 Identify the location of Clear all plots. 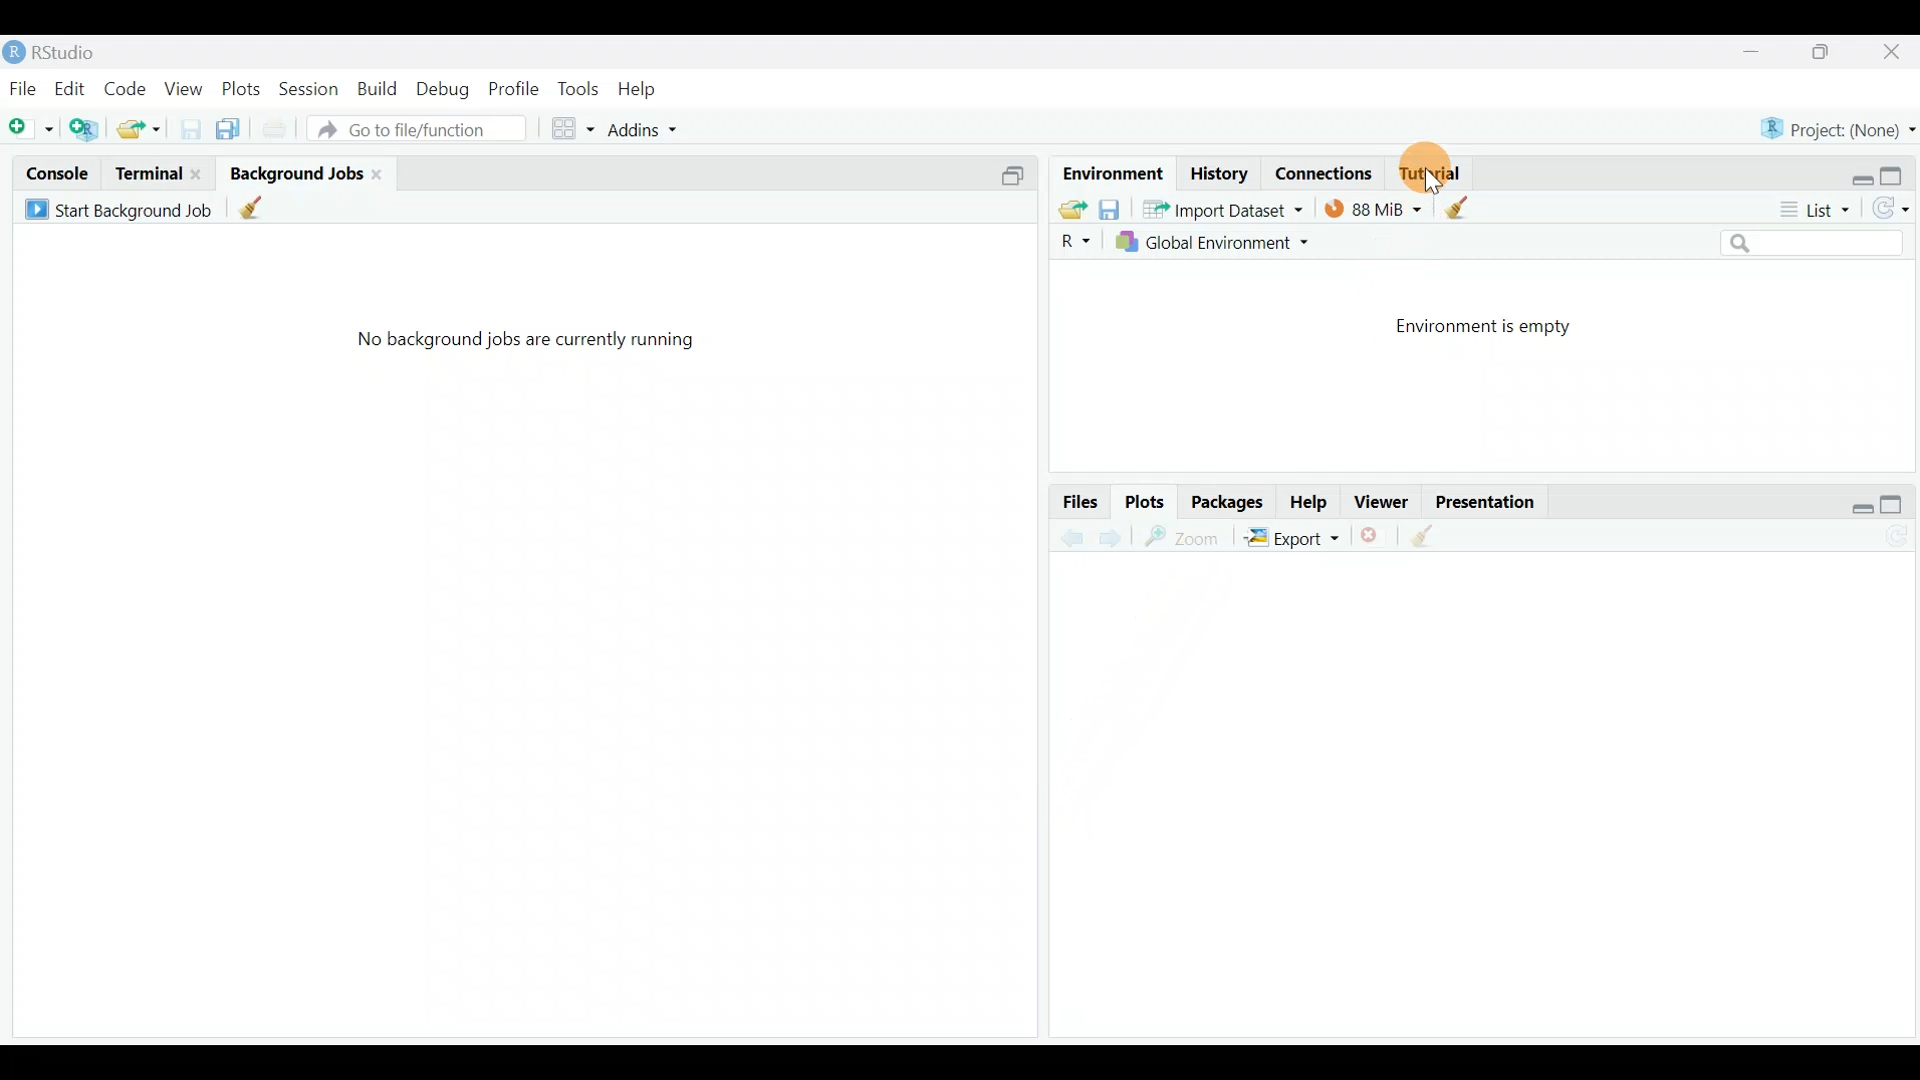
(1433, 536).